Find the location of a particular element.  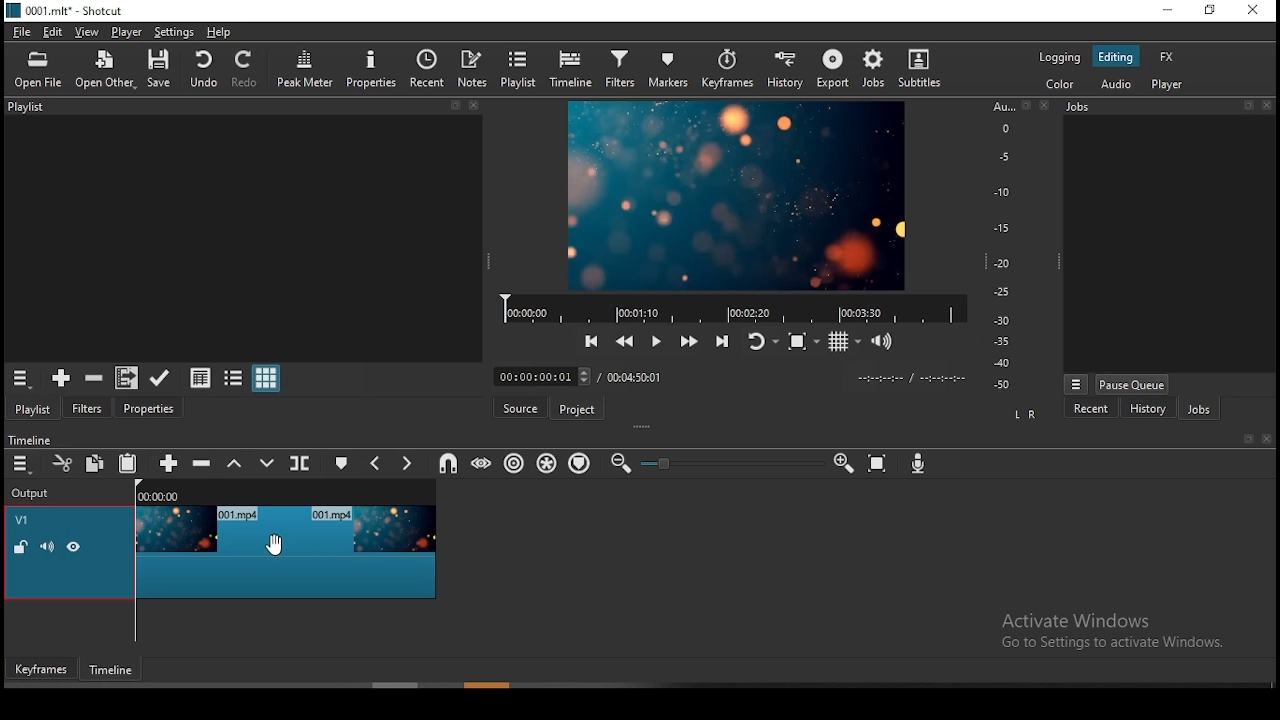

video progress bar is located at coordinates (728, 305).